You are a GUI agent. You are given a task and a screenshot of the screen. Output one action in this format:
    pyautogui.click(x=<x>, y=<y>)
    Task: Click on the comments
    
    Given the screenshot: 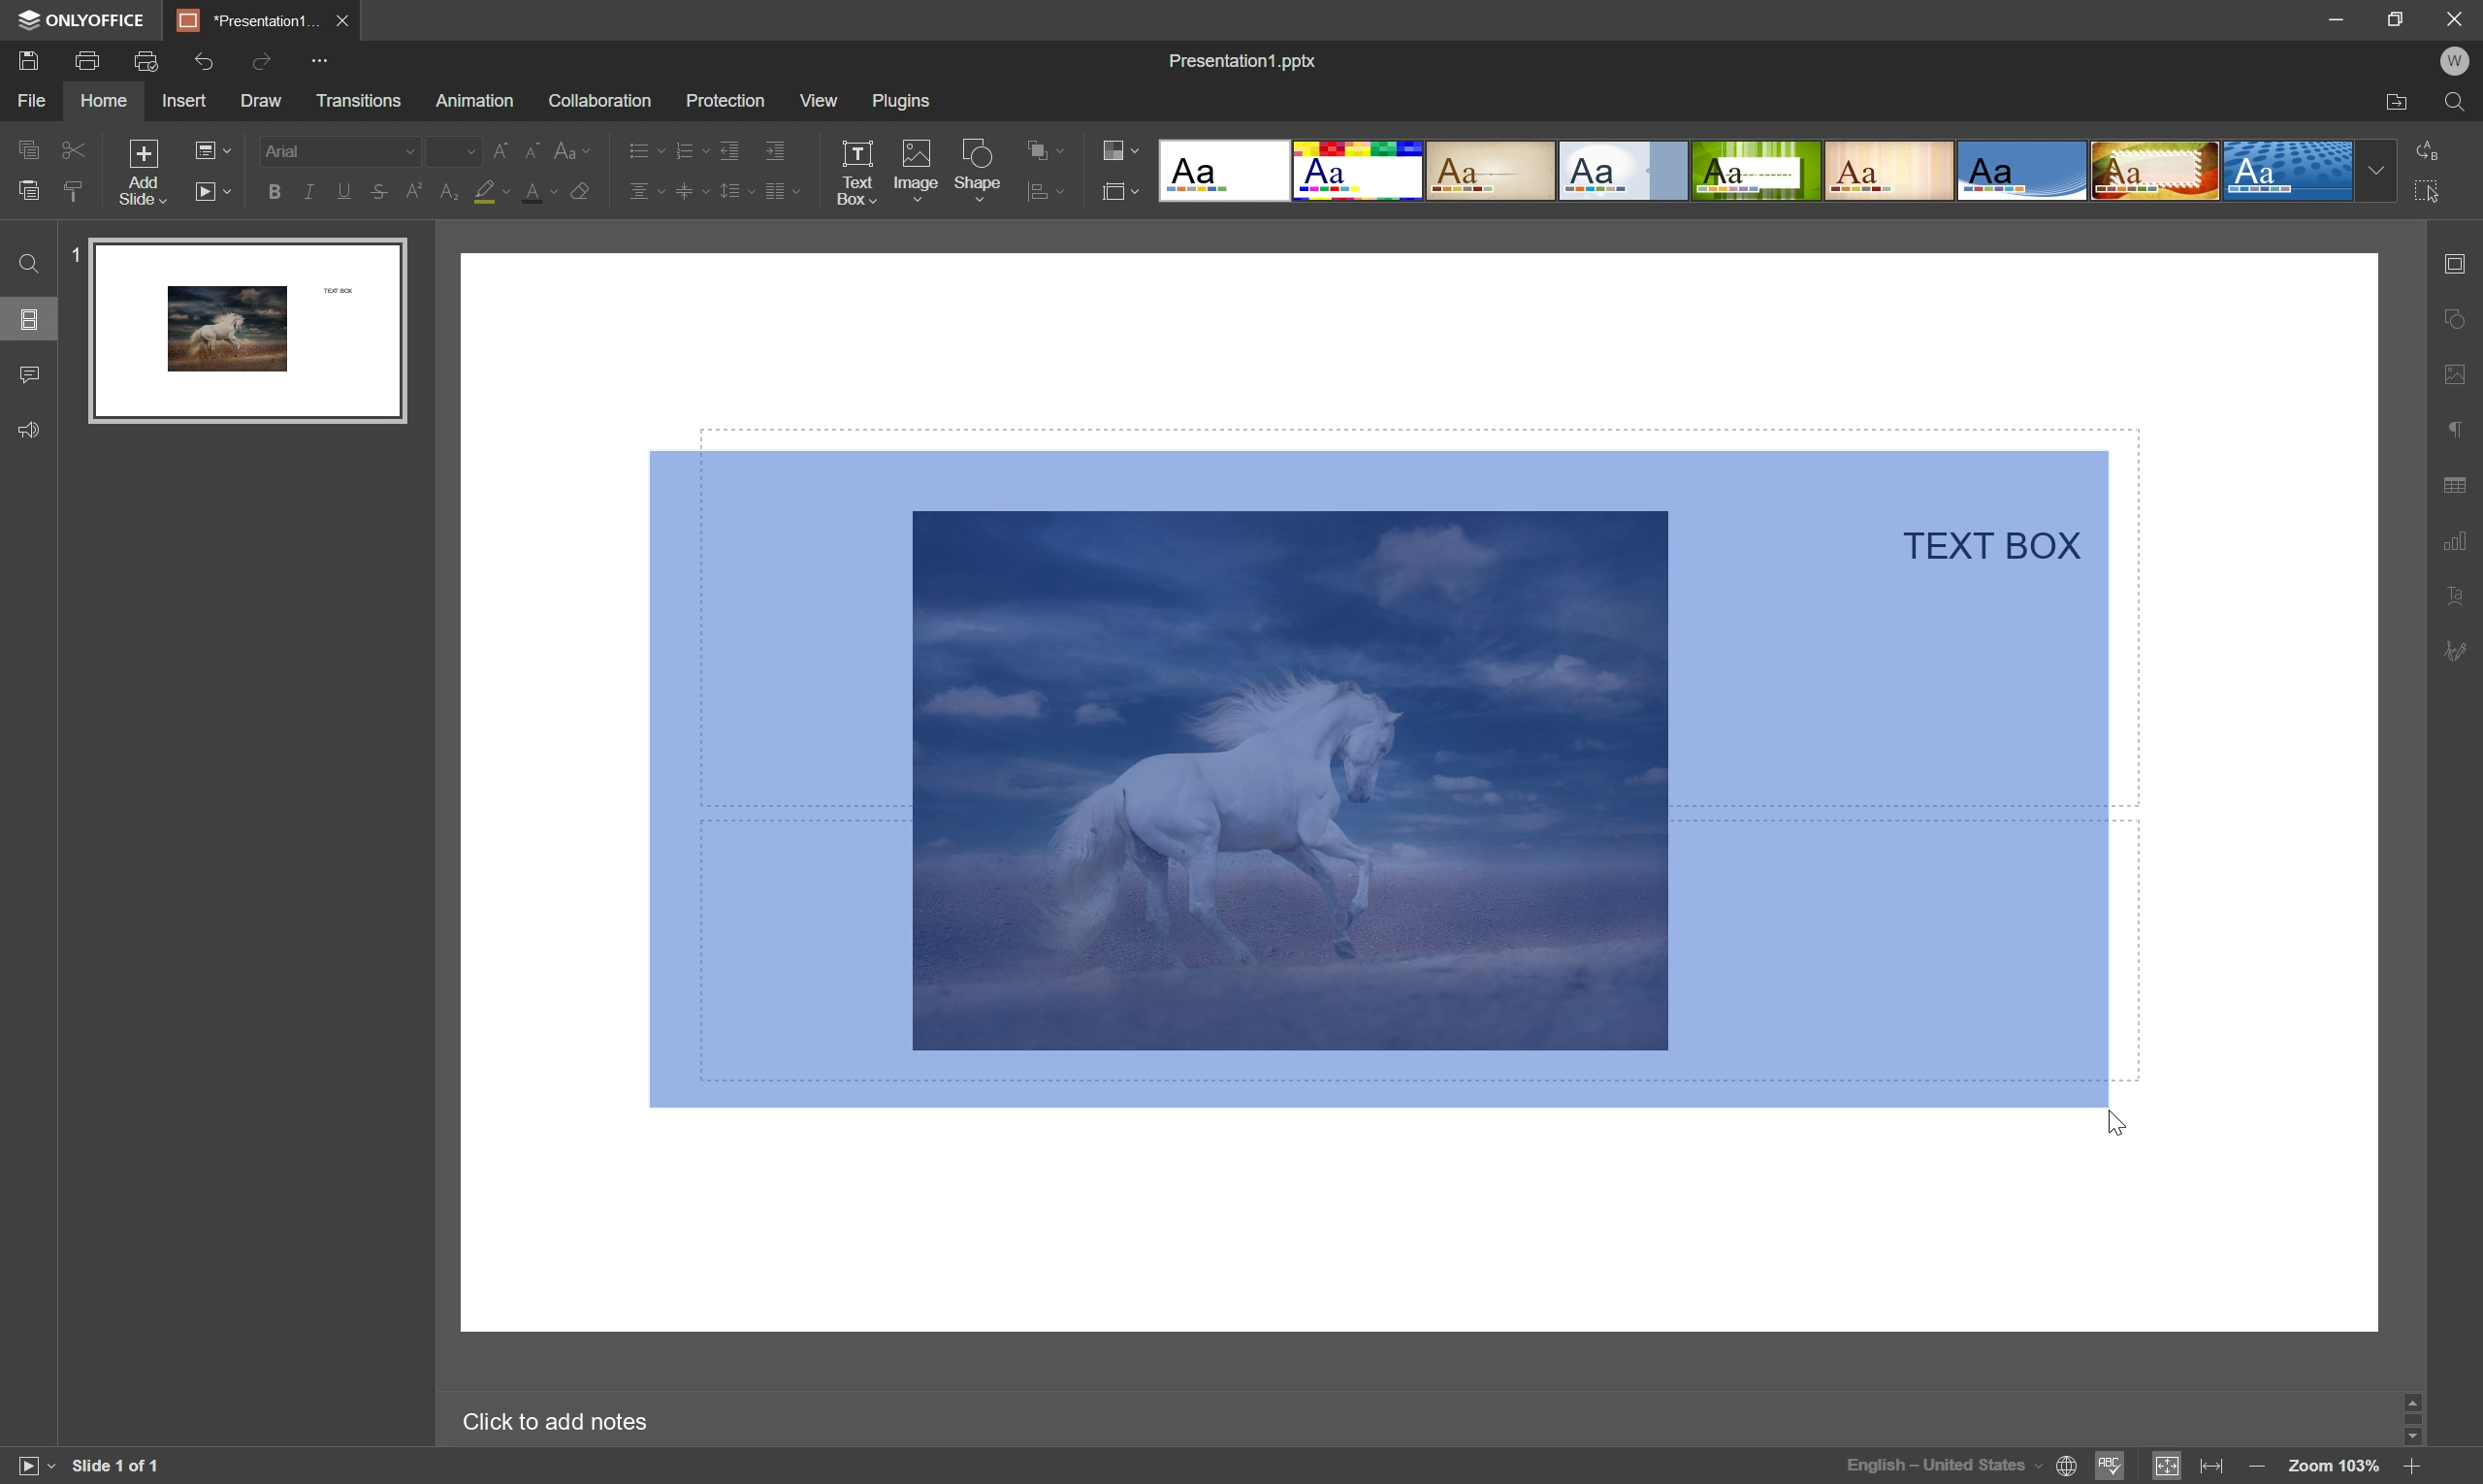 What is the action you would take?
    pyautogui.click(x=34, y=372)
    